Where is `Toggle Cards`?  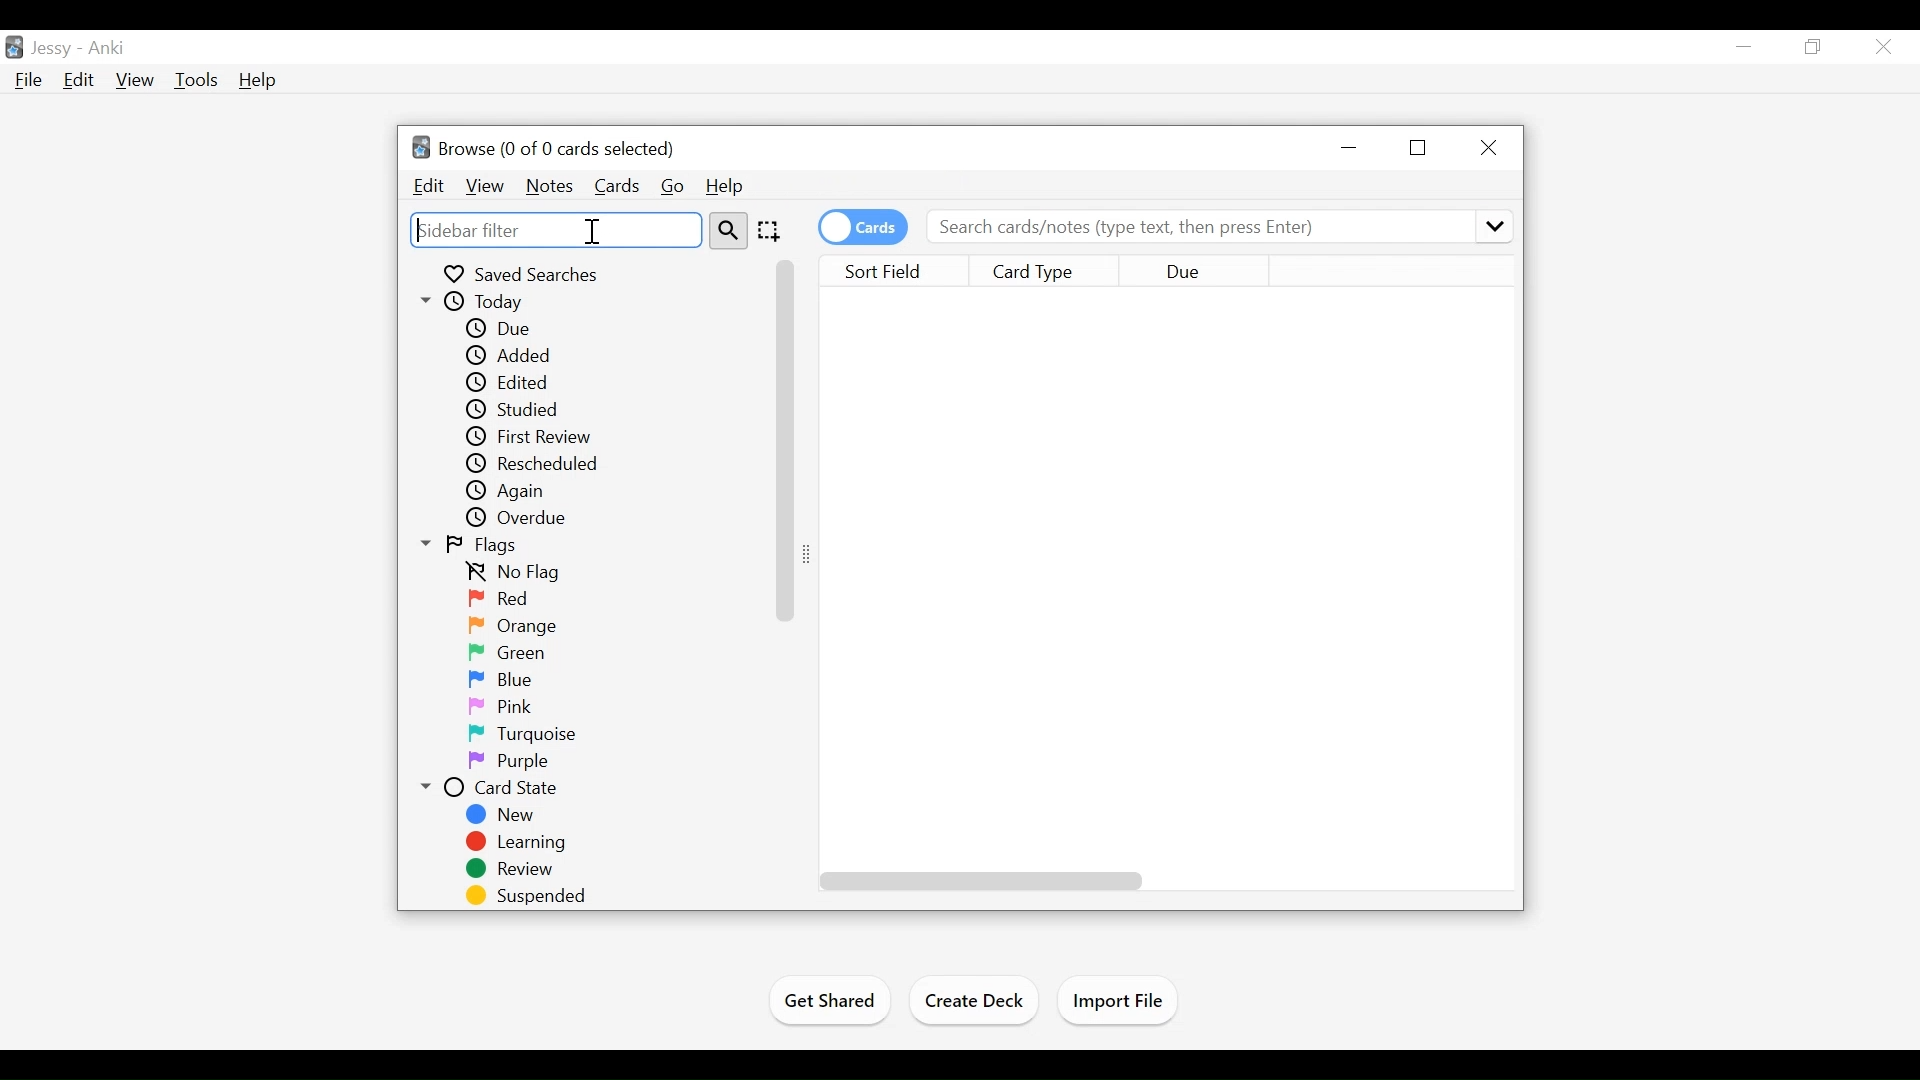 Toggle Cards is located at coordinates (865, 227).